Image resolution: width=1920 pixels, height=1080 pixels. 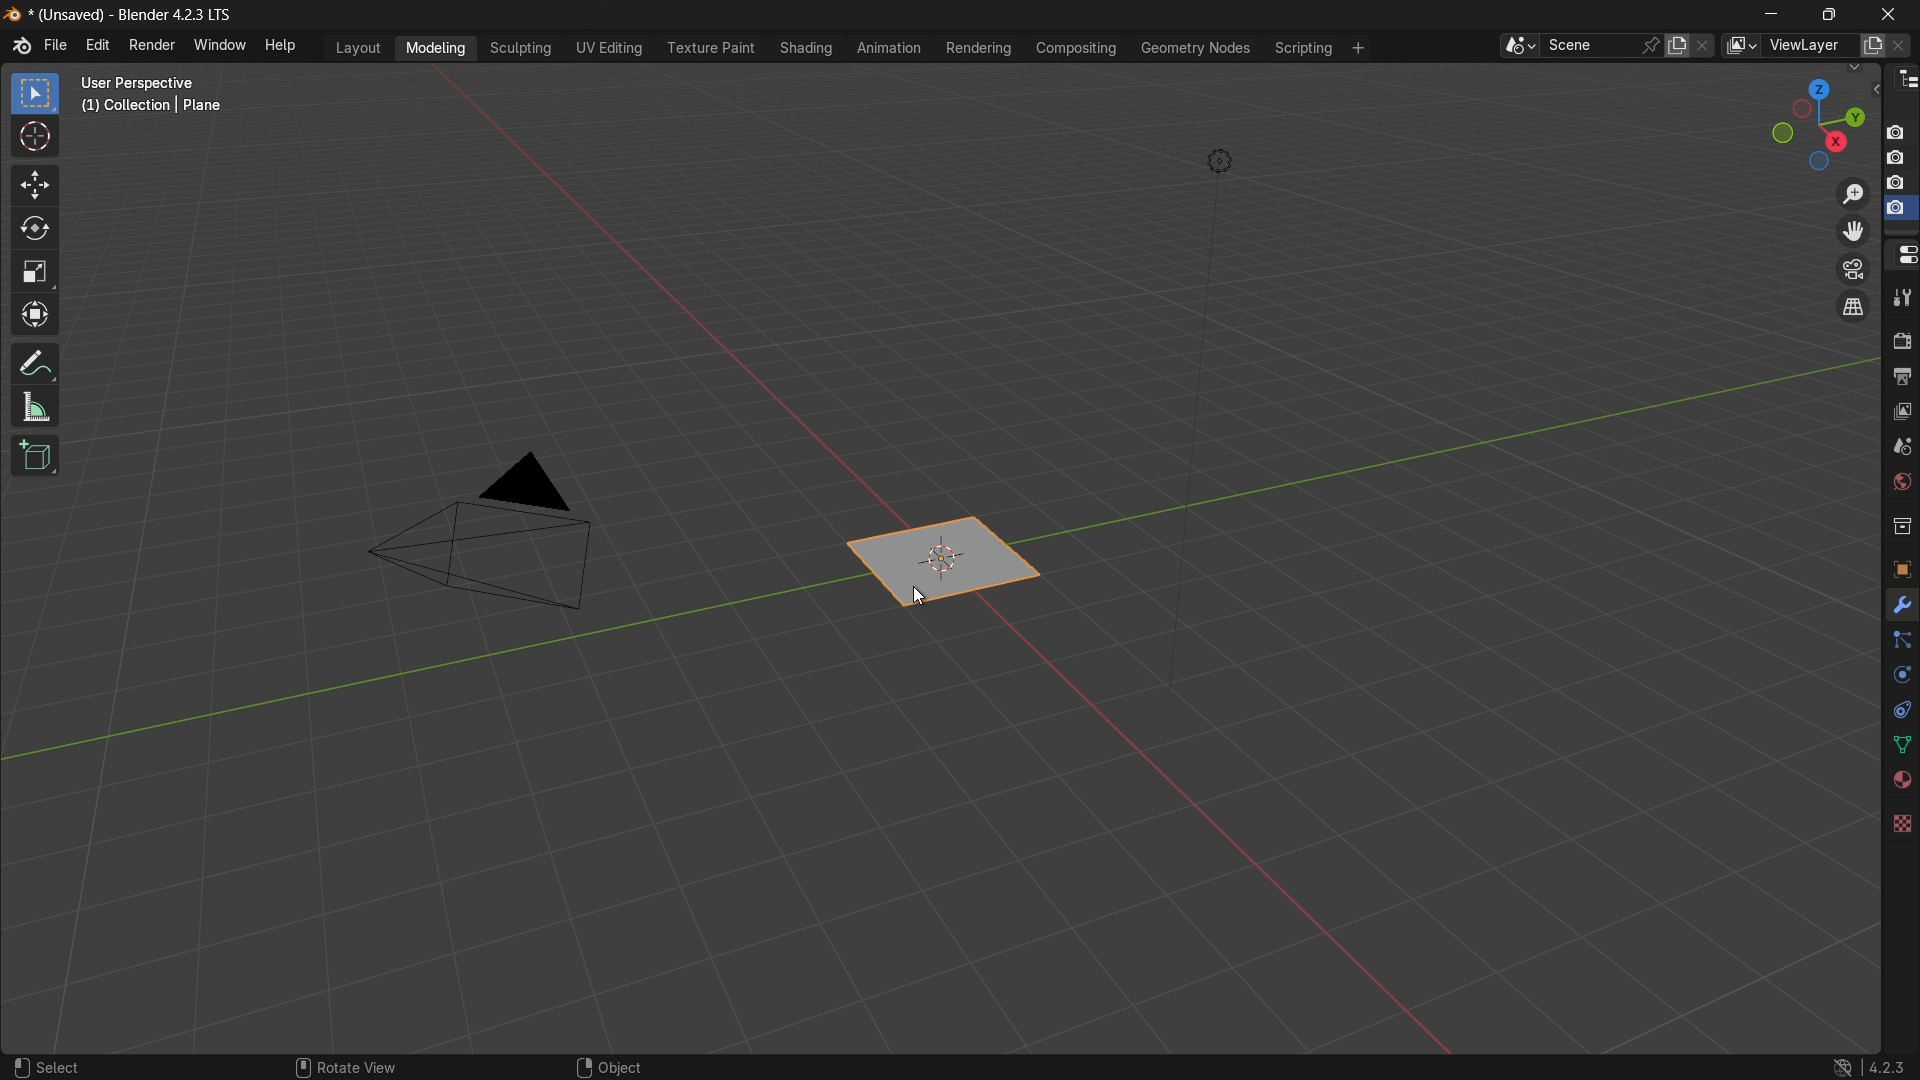 What do you see at coordinates (36, 138) in the screenshot?
I see `cursor` at bounding box center [36, 138].